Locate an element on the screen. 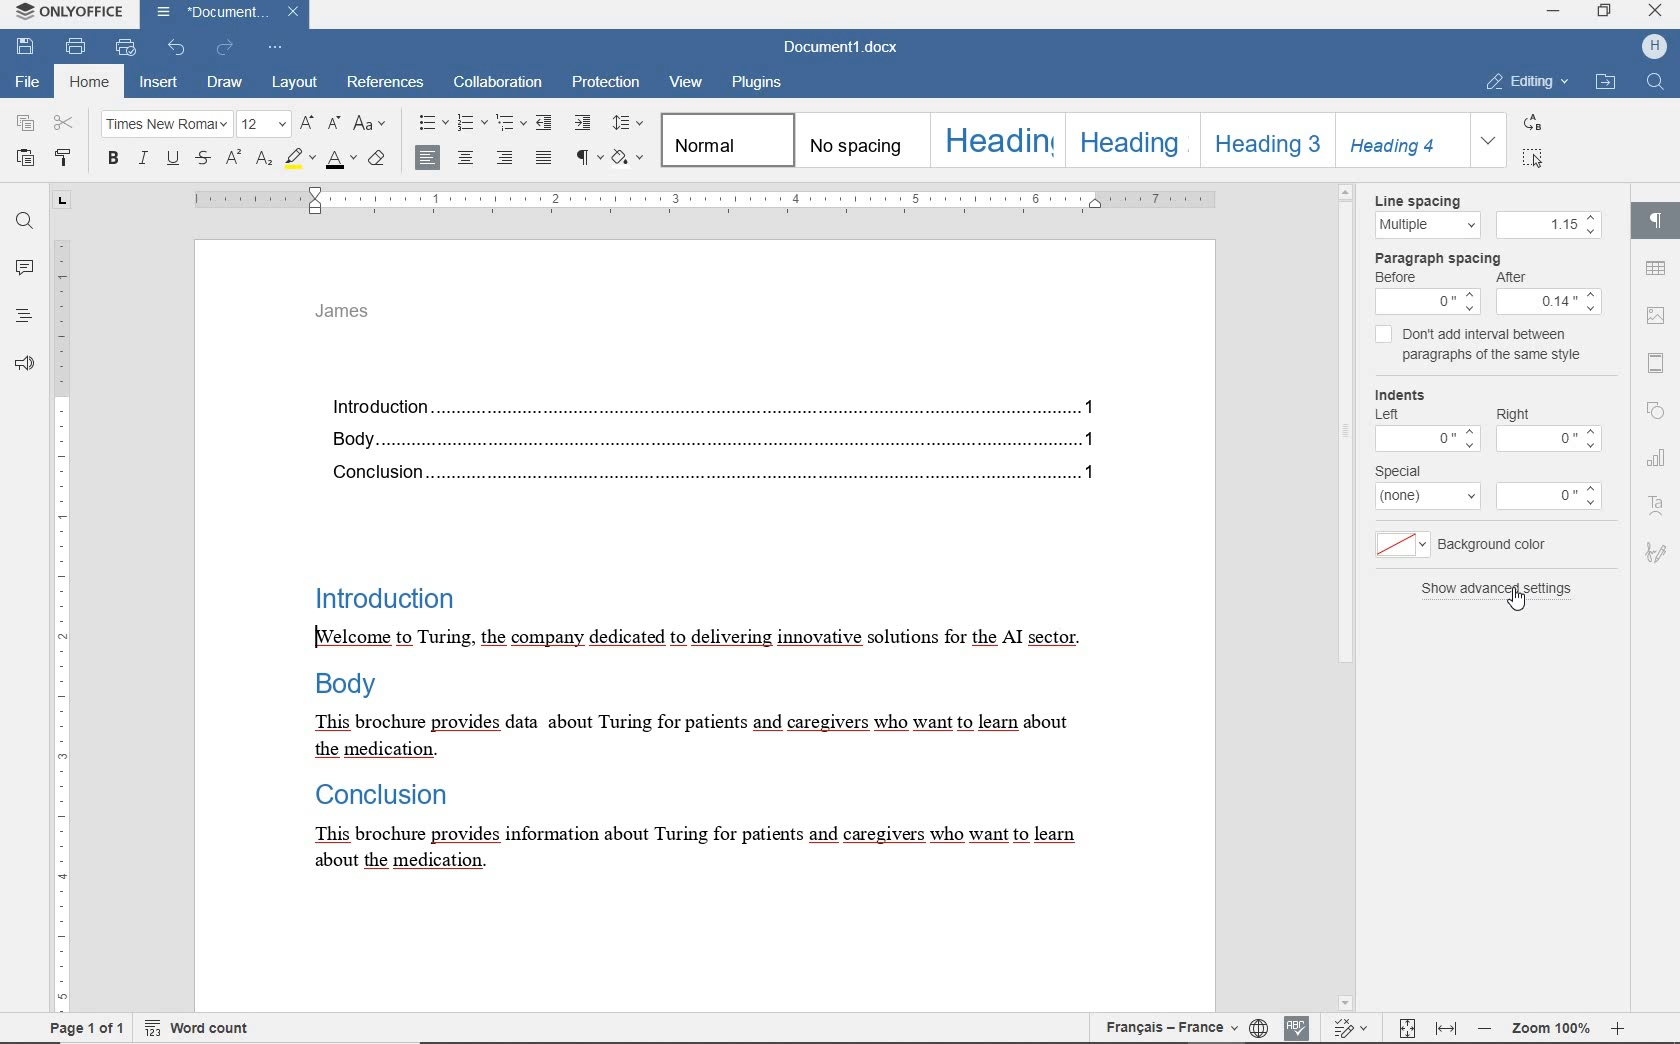  more options is located at coordinates (1398, 545).